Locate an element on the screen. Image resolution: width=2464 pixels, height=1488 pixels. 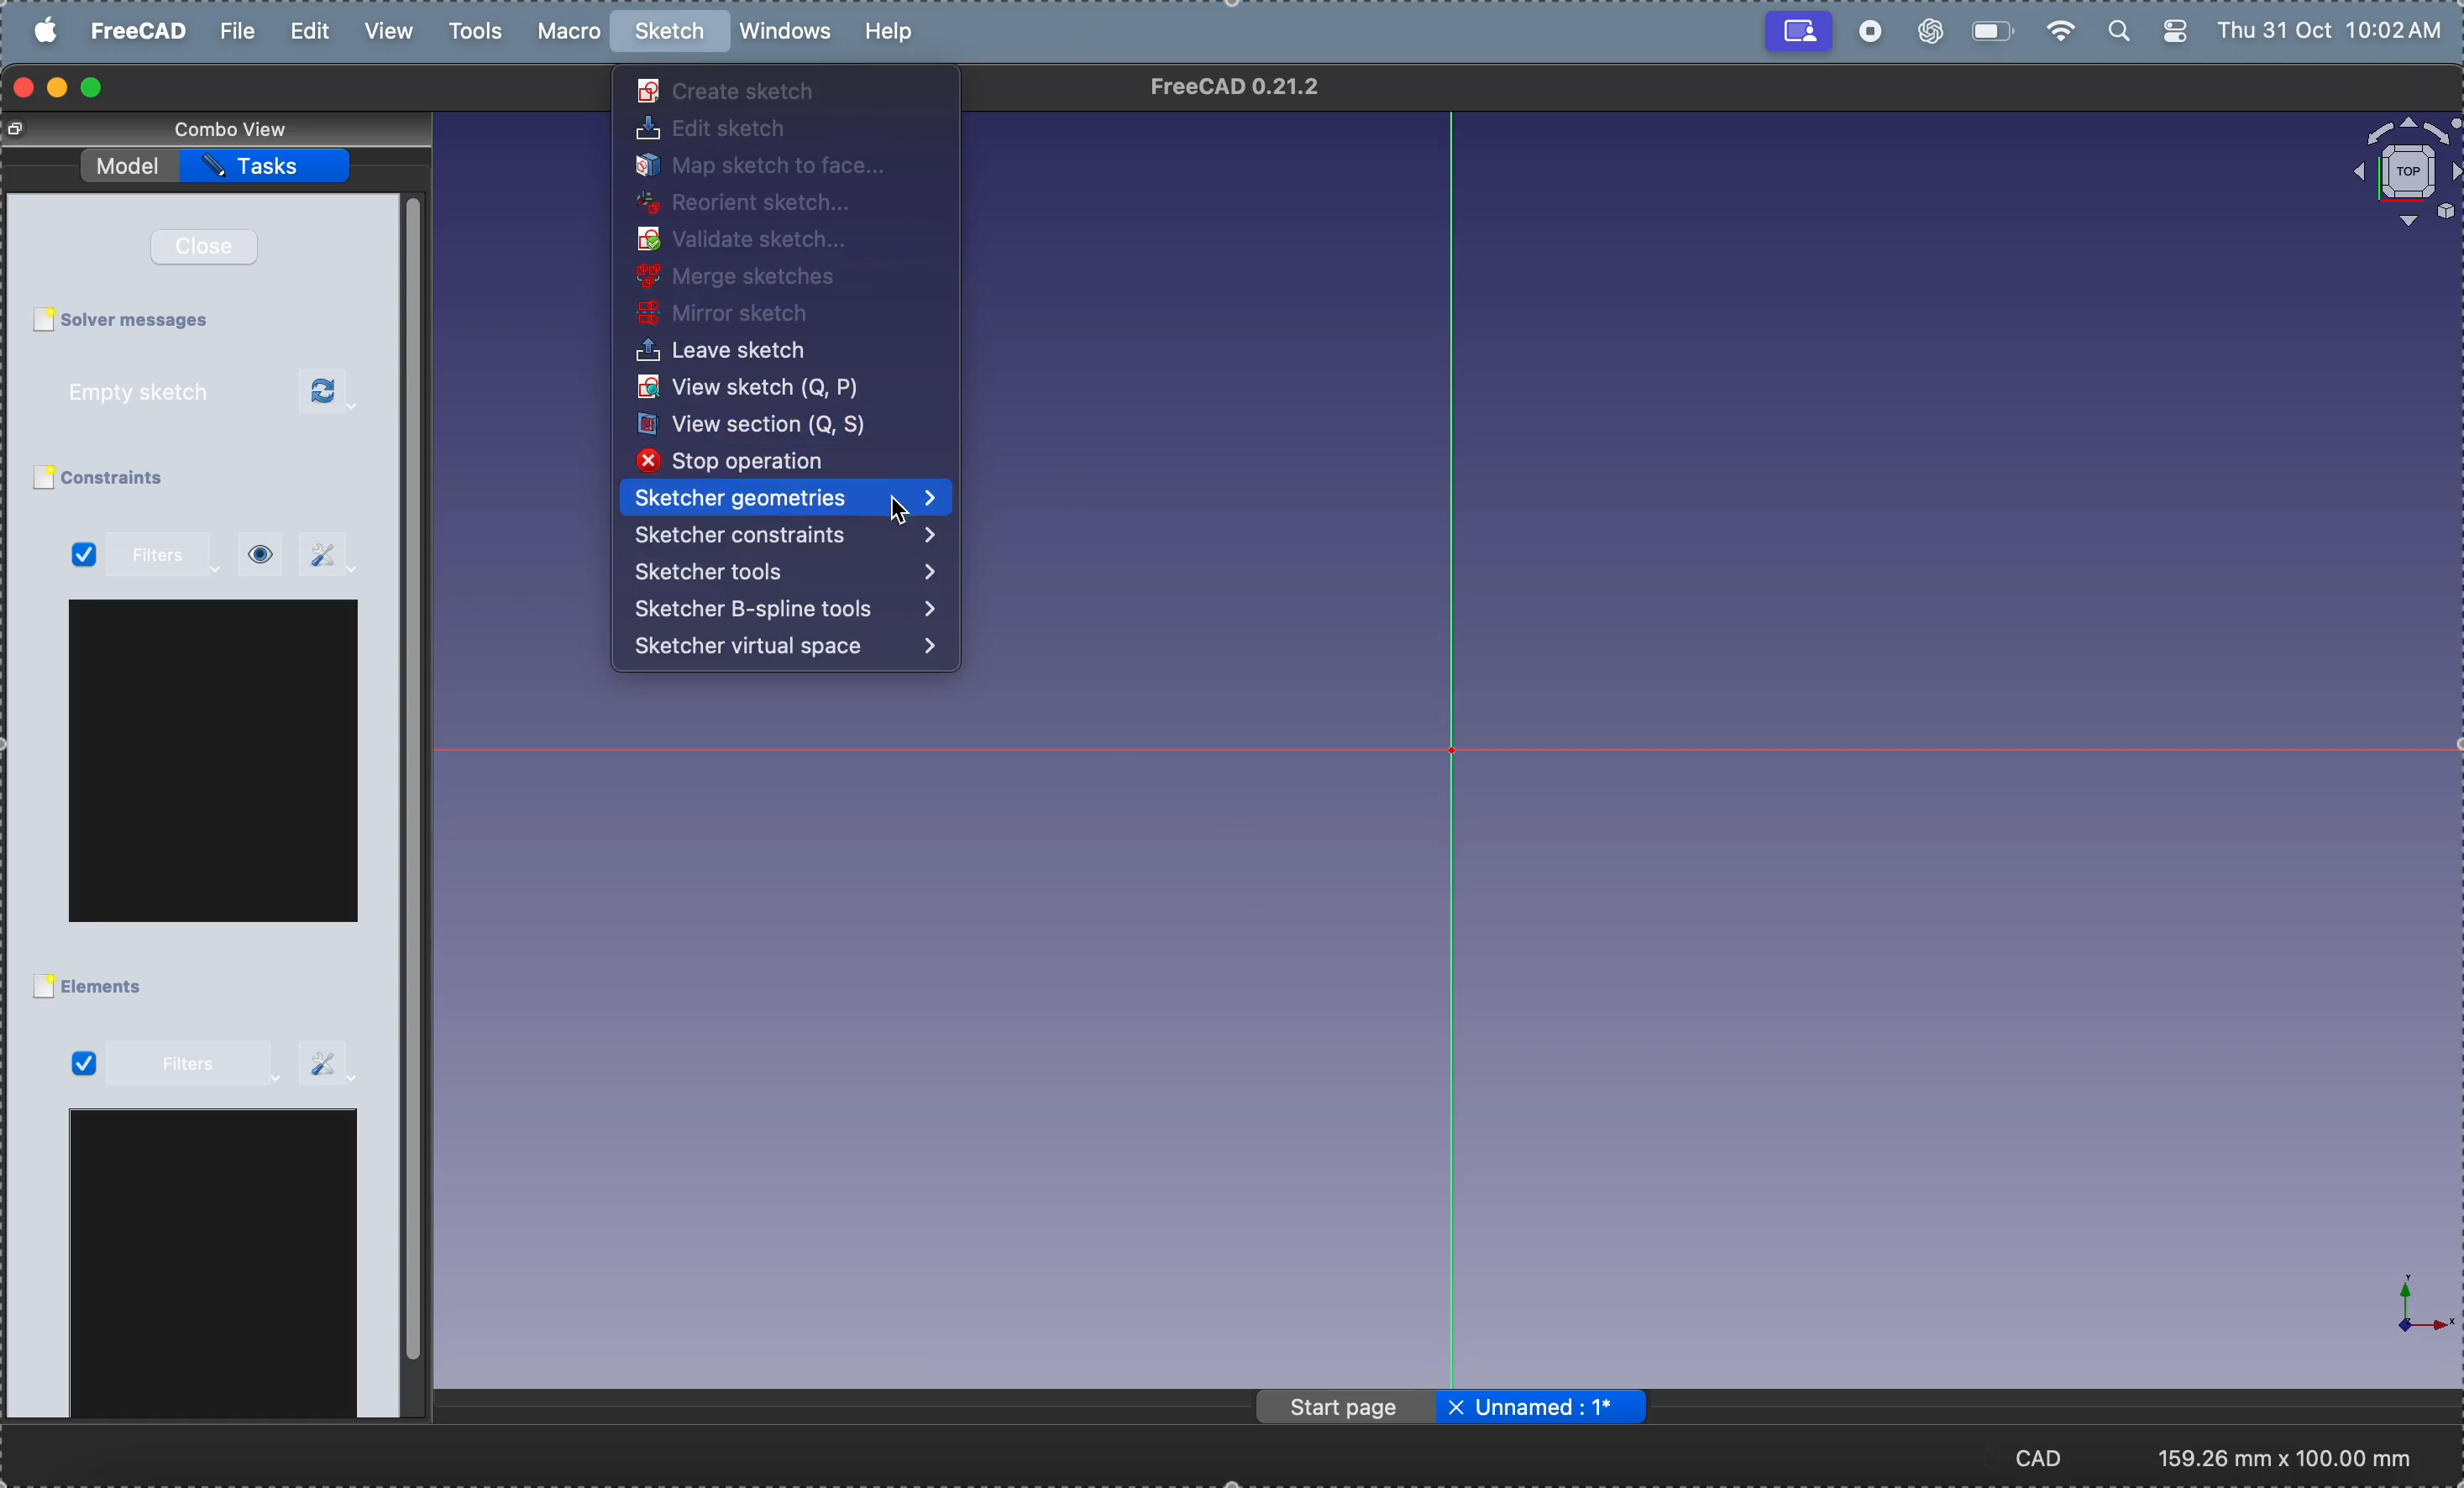
FreeCAD 0.21.2 is located at coordinates (1237, 86).